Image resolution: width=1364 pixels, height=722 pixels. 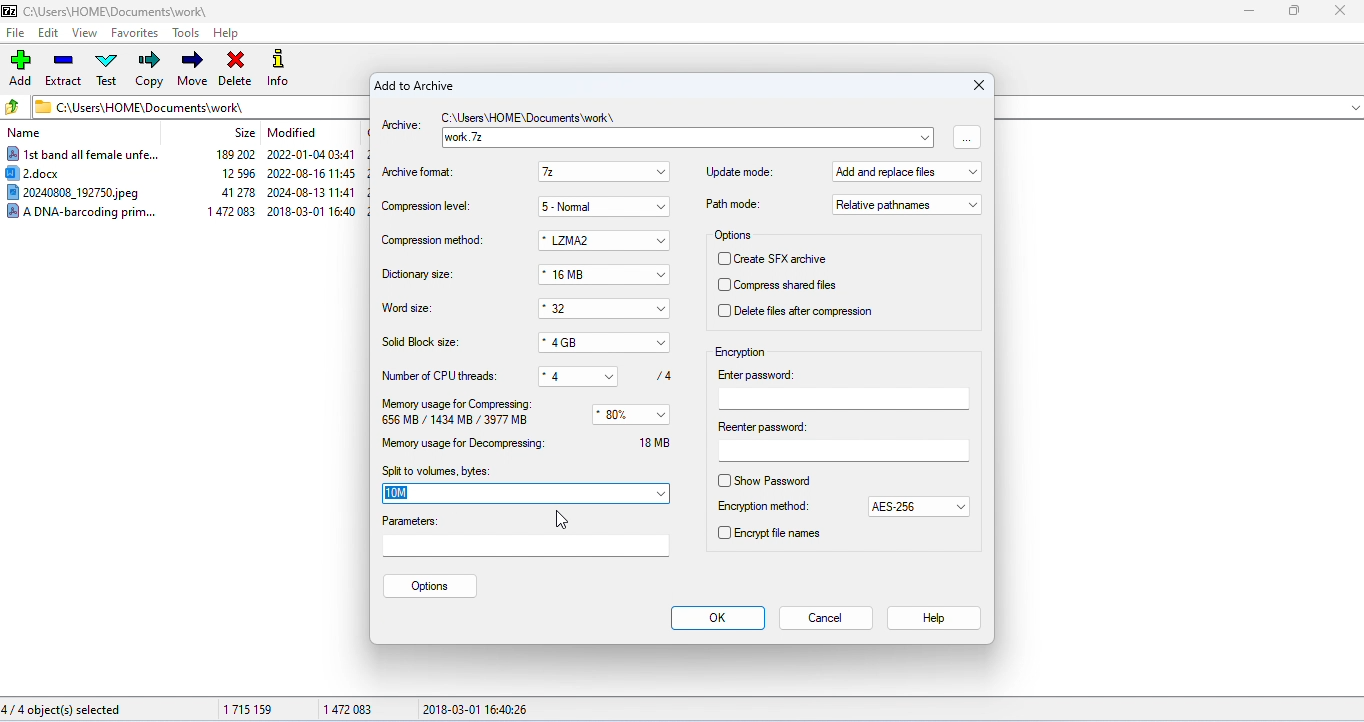 What do you see at coordinates (663, 494) in the screenshot?
I see `drop down` at bounding box center [663, 494].